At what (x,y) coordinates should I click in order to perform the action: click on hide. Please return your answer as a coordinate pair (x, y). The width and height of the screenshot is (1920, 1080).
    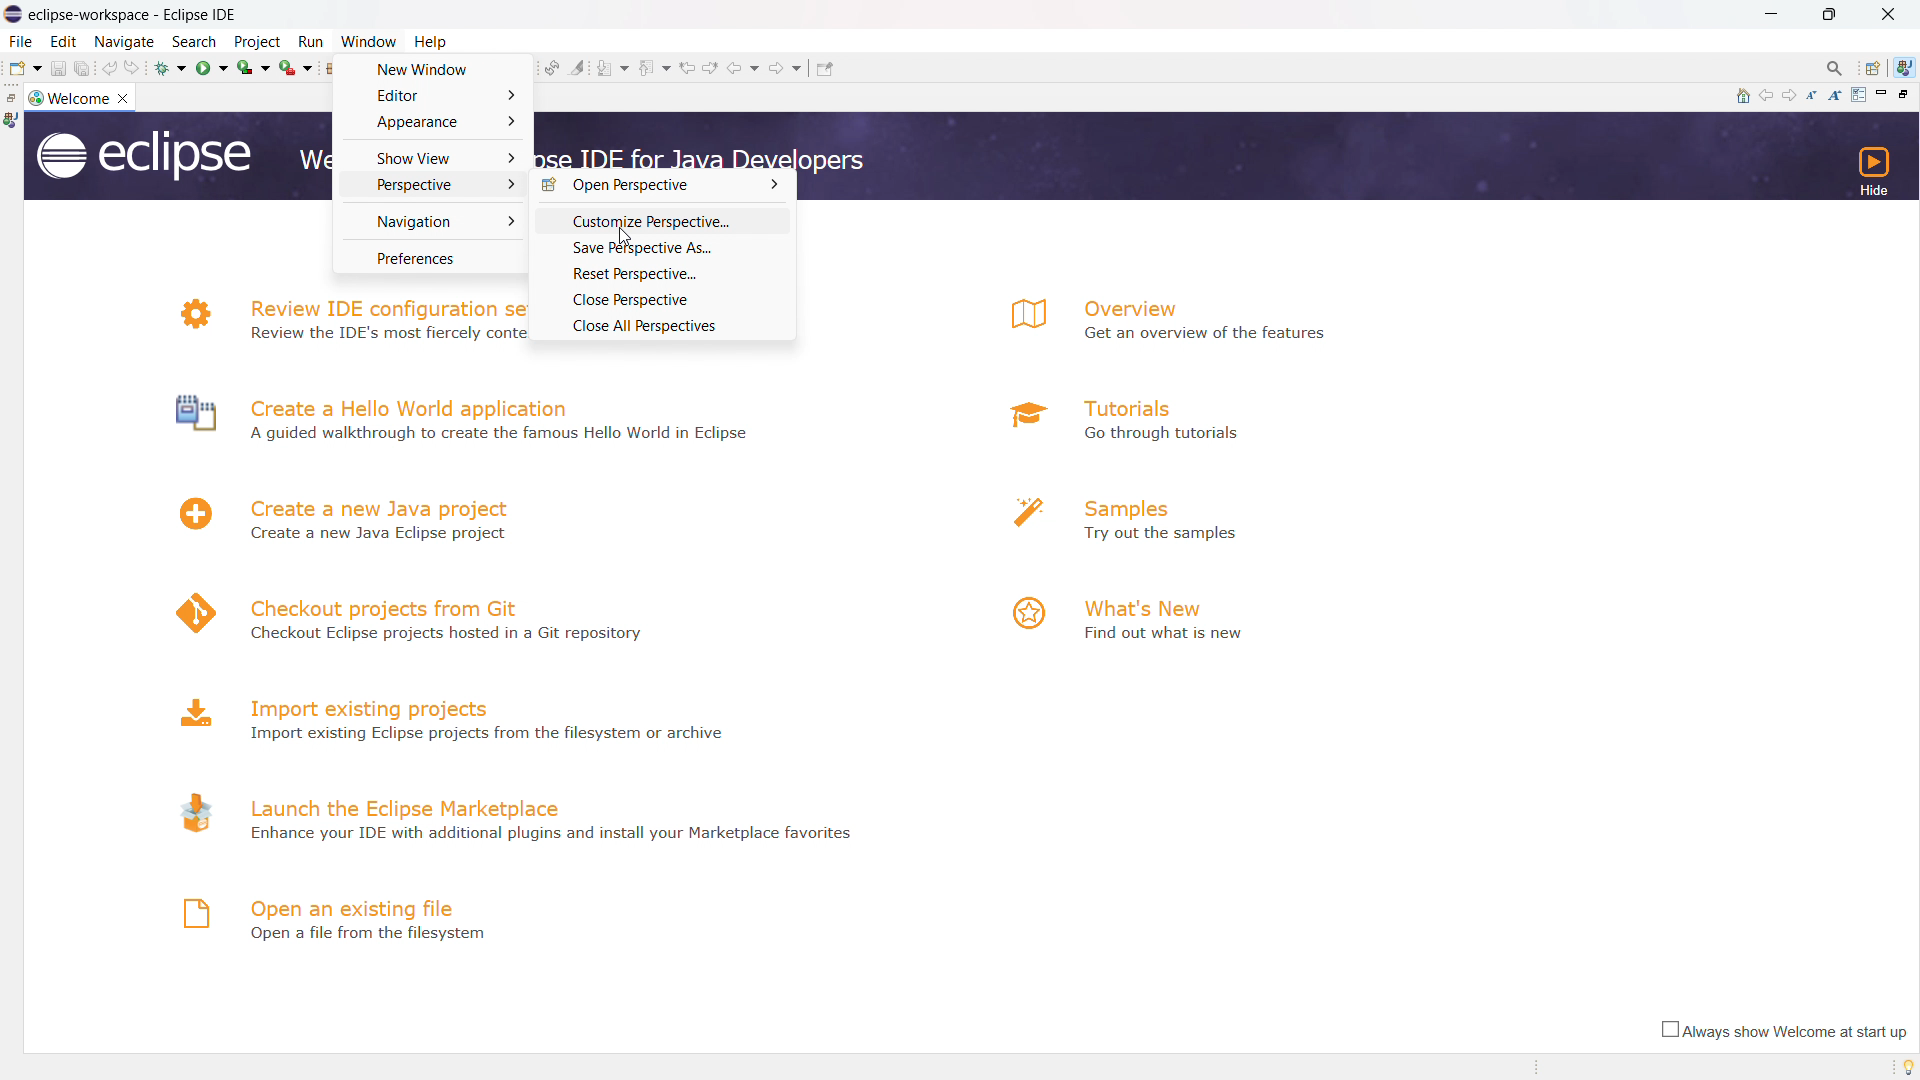
    Looking at the image, I should click on (1871, 170).